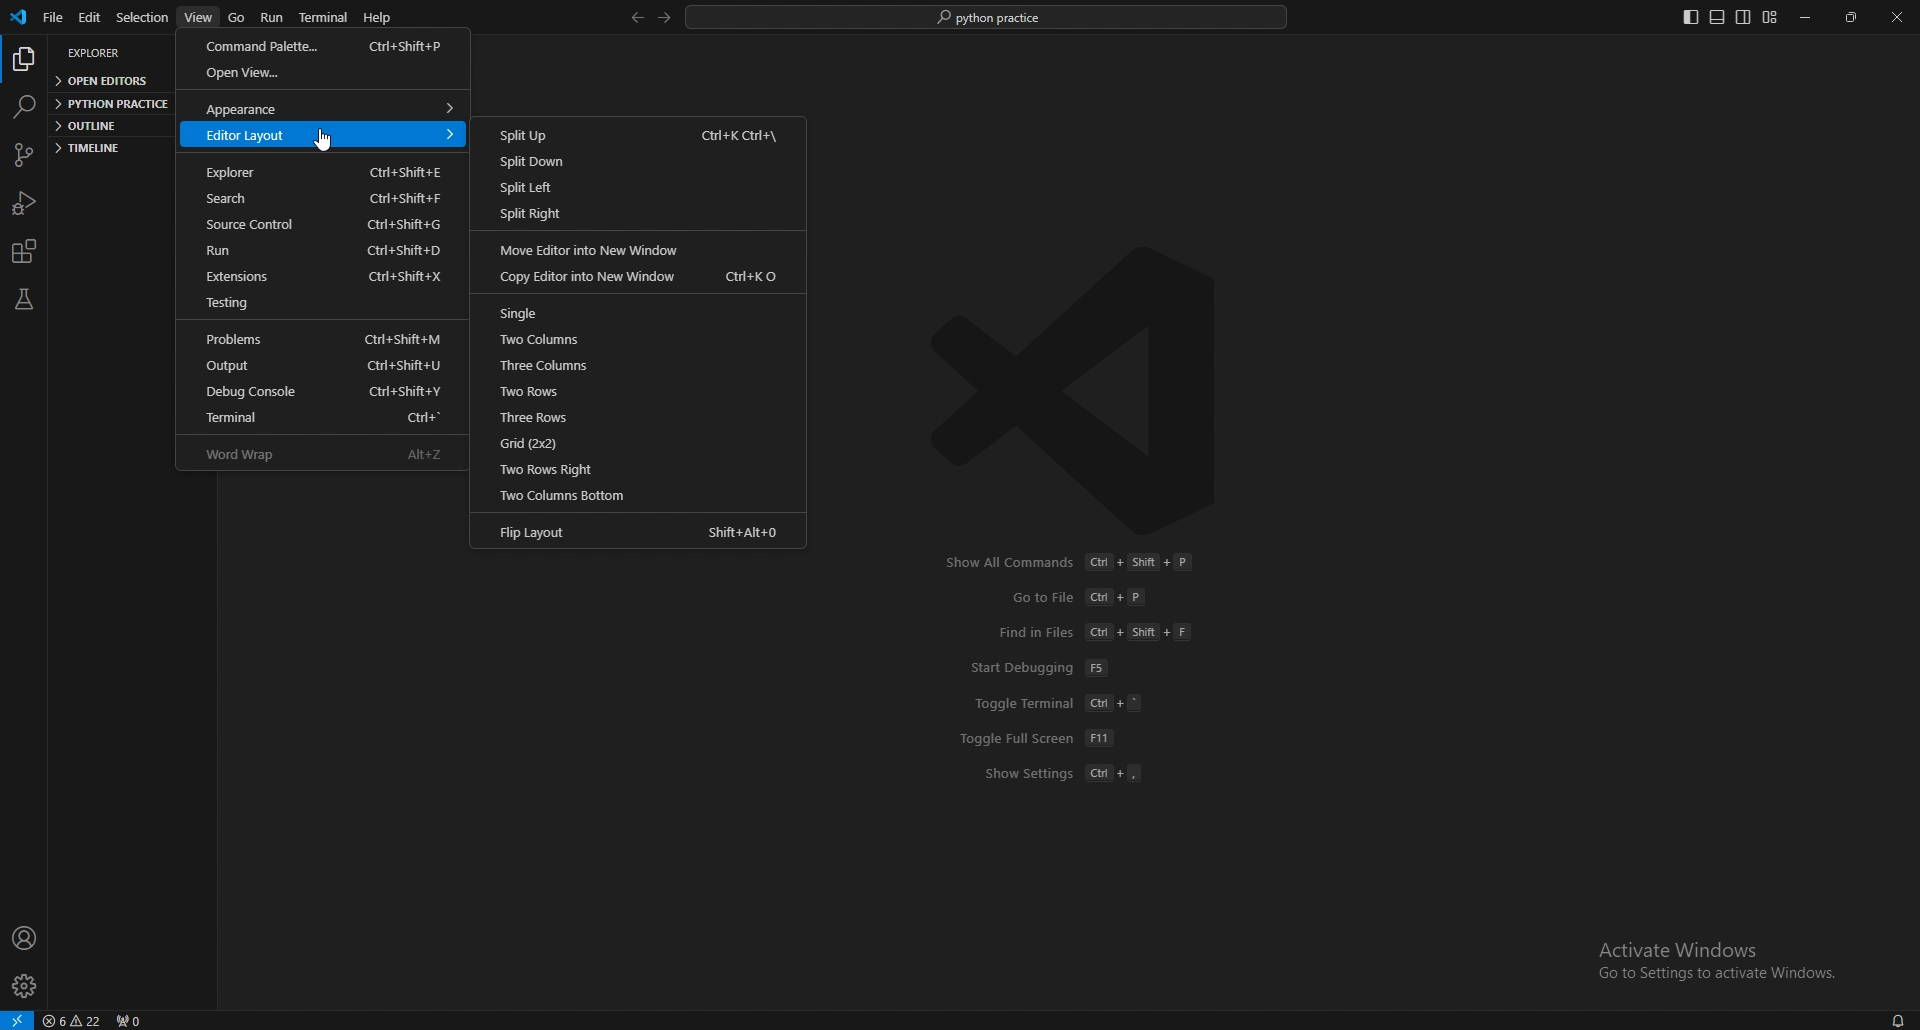  I want to click on explorer, so click(101, 53).